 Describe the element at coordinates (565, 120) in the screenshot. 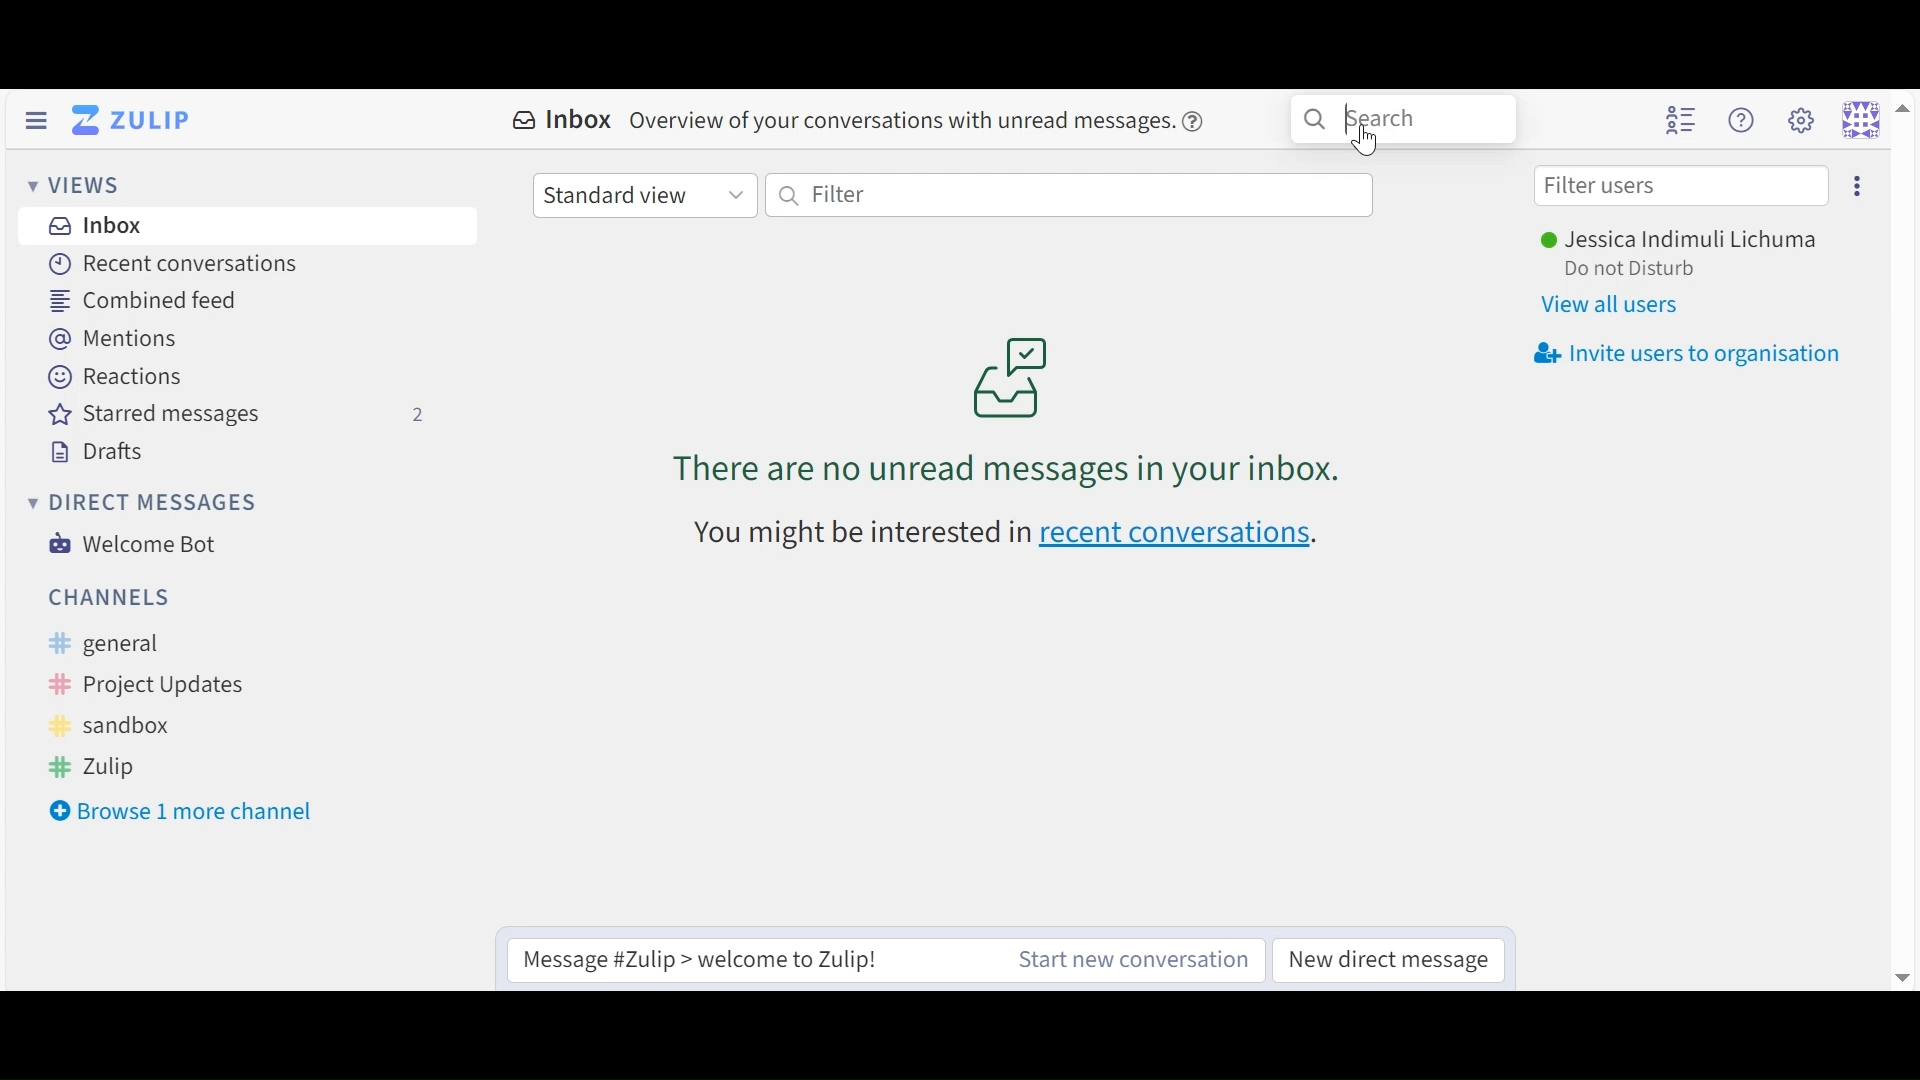

I see `Inbox` at that location.